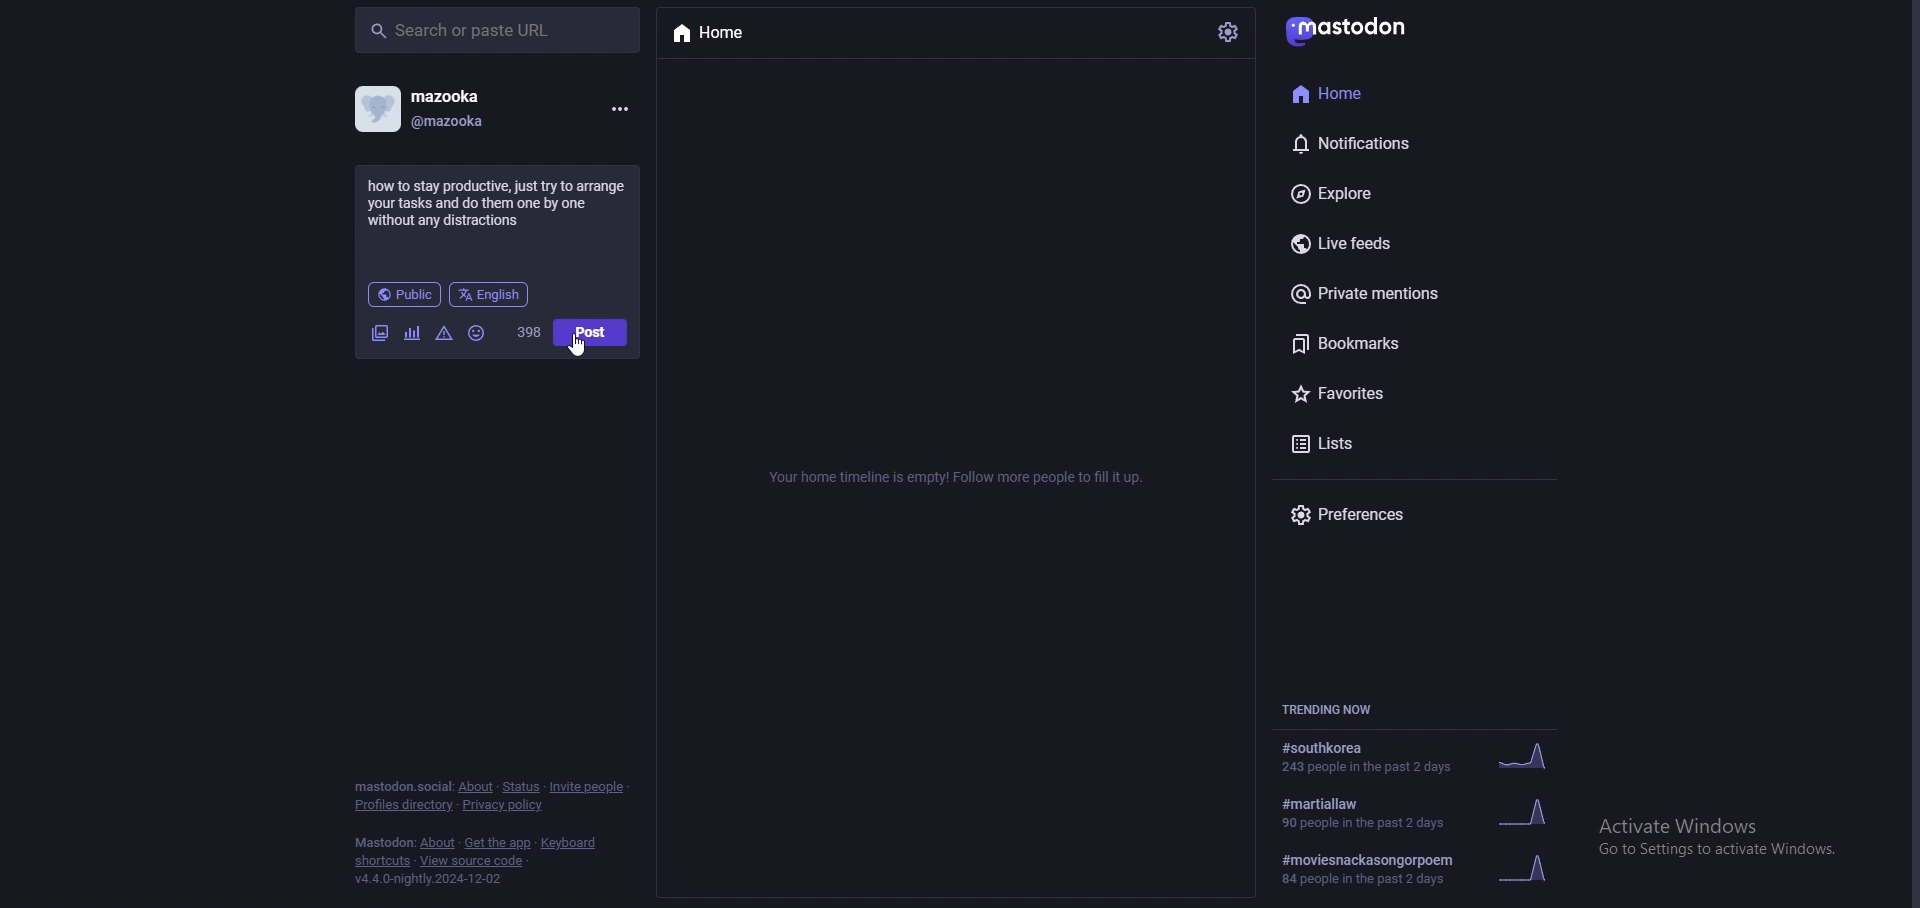  Describe the element at coordinates (379, 108) in the screenshot. I see `profile picture` at that location.